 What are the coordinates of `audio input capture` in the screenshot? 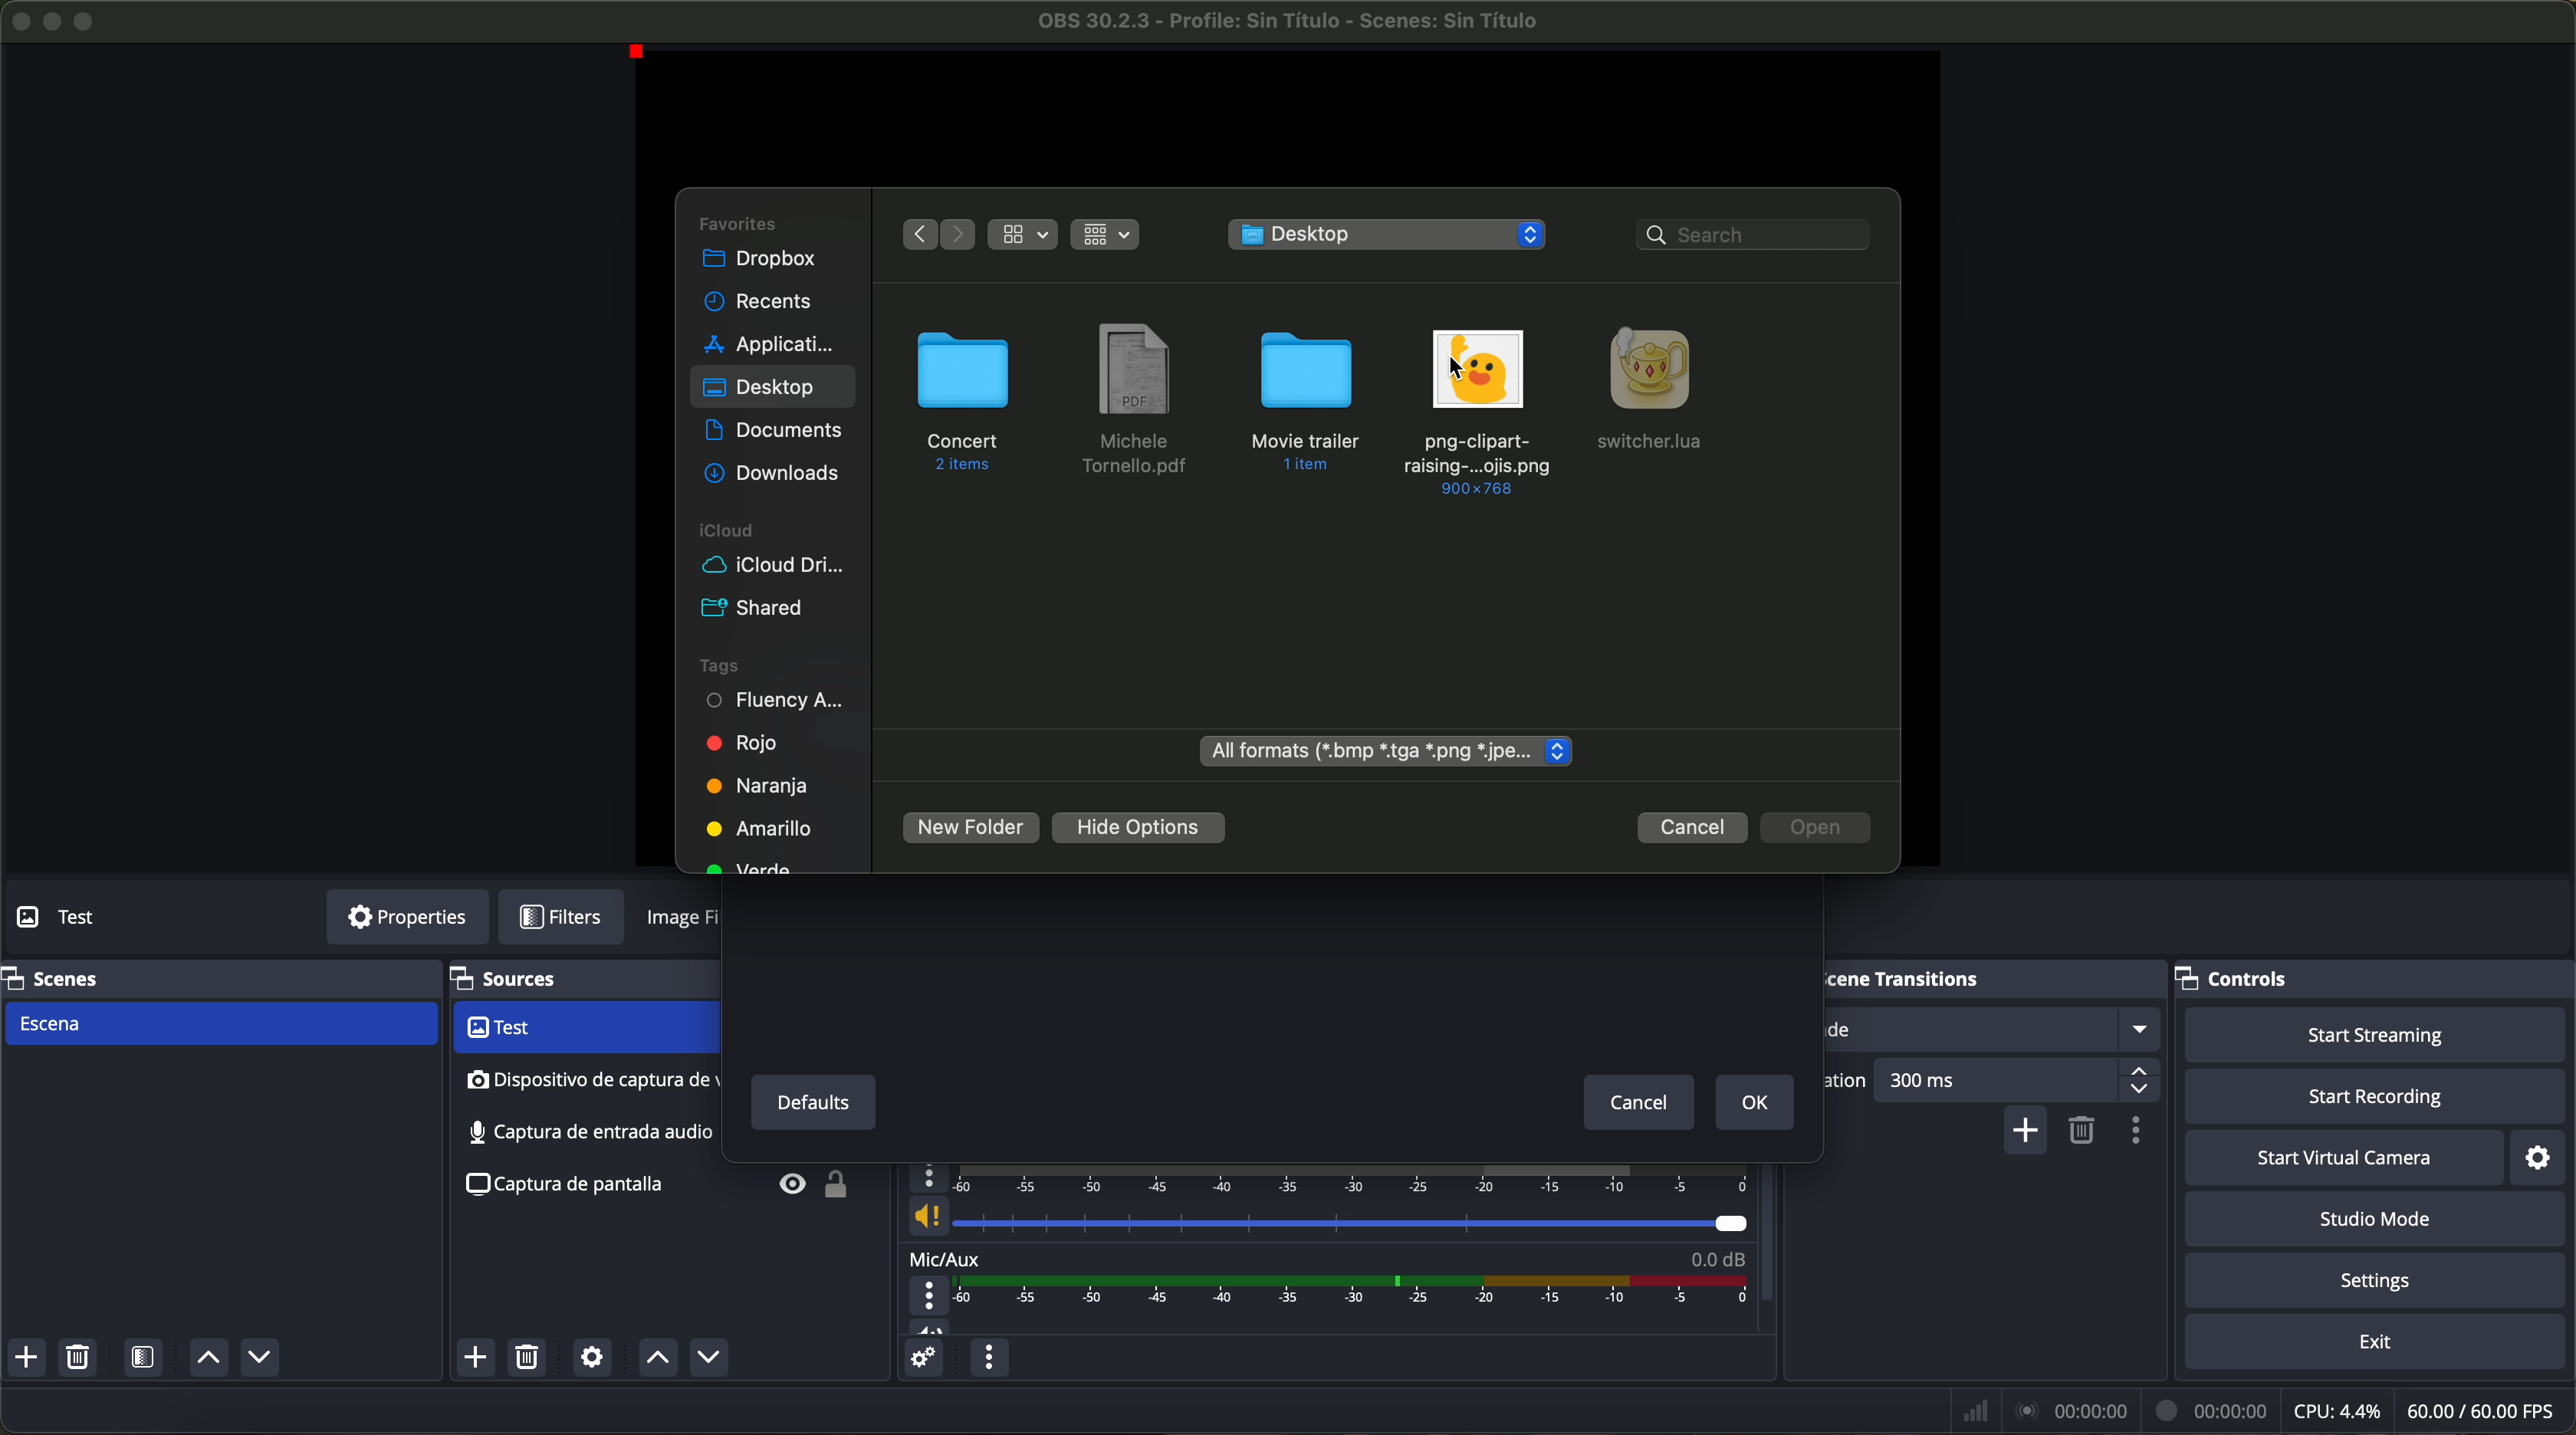 It's located at (588, 1080).